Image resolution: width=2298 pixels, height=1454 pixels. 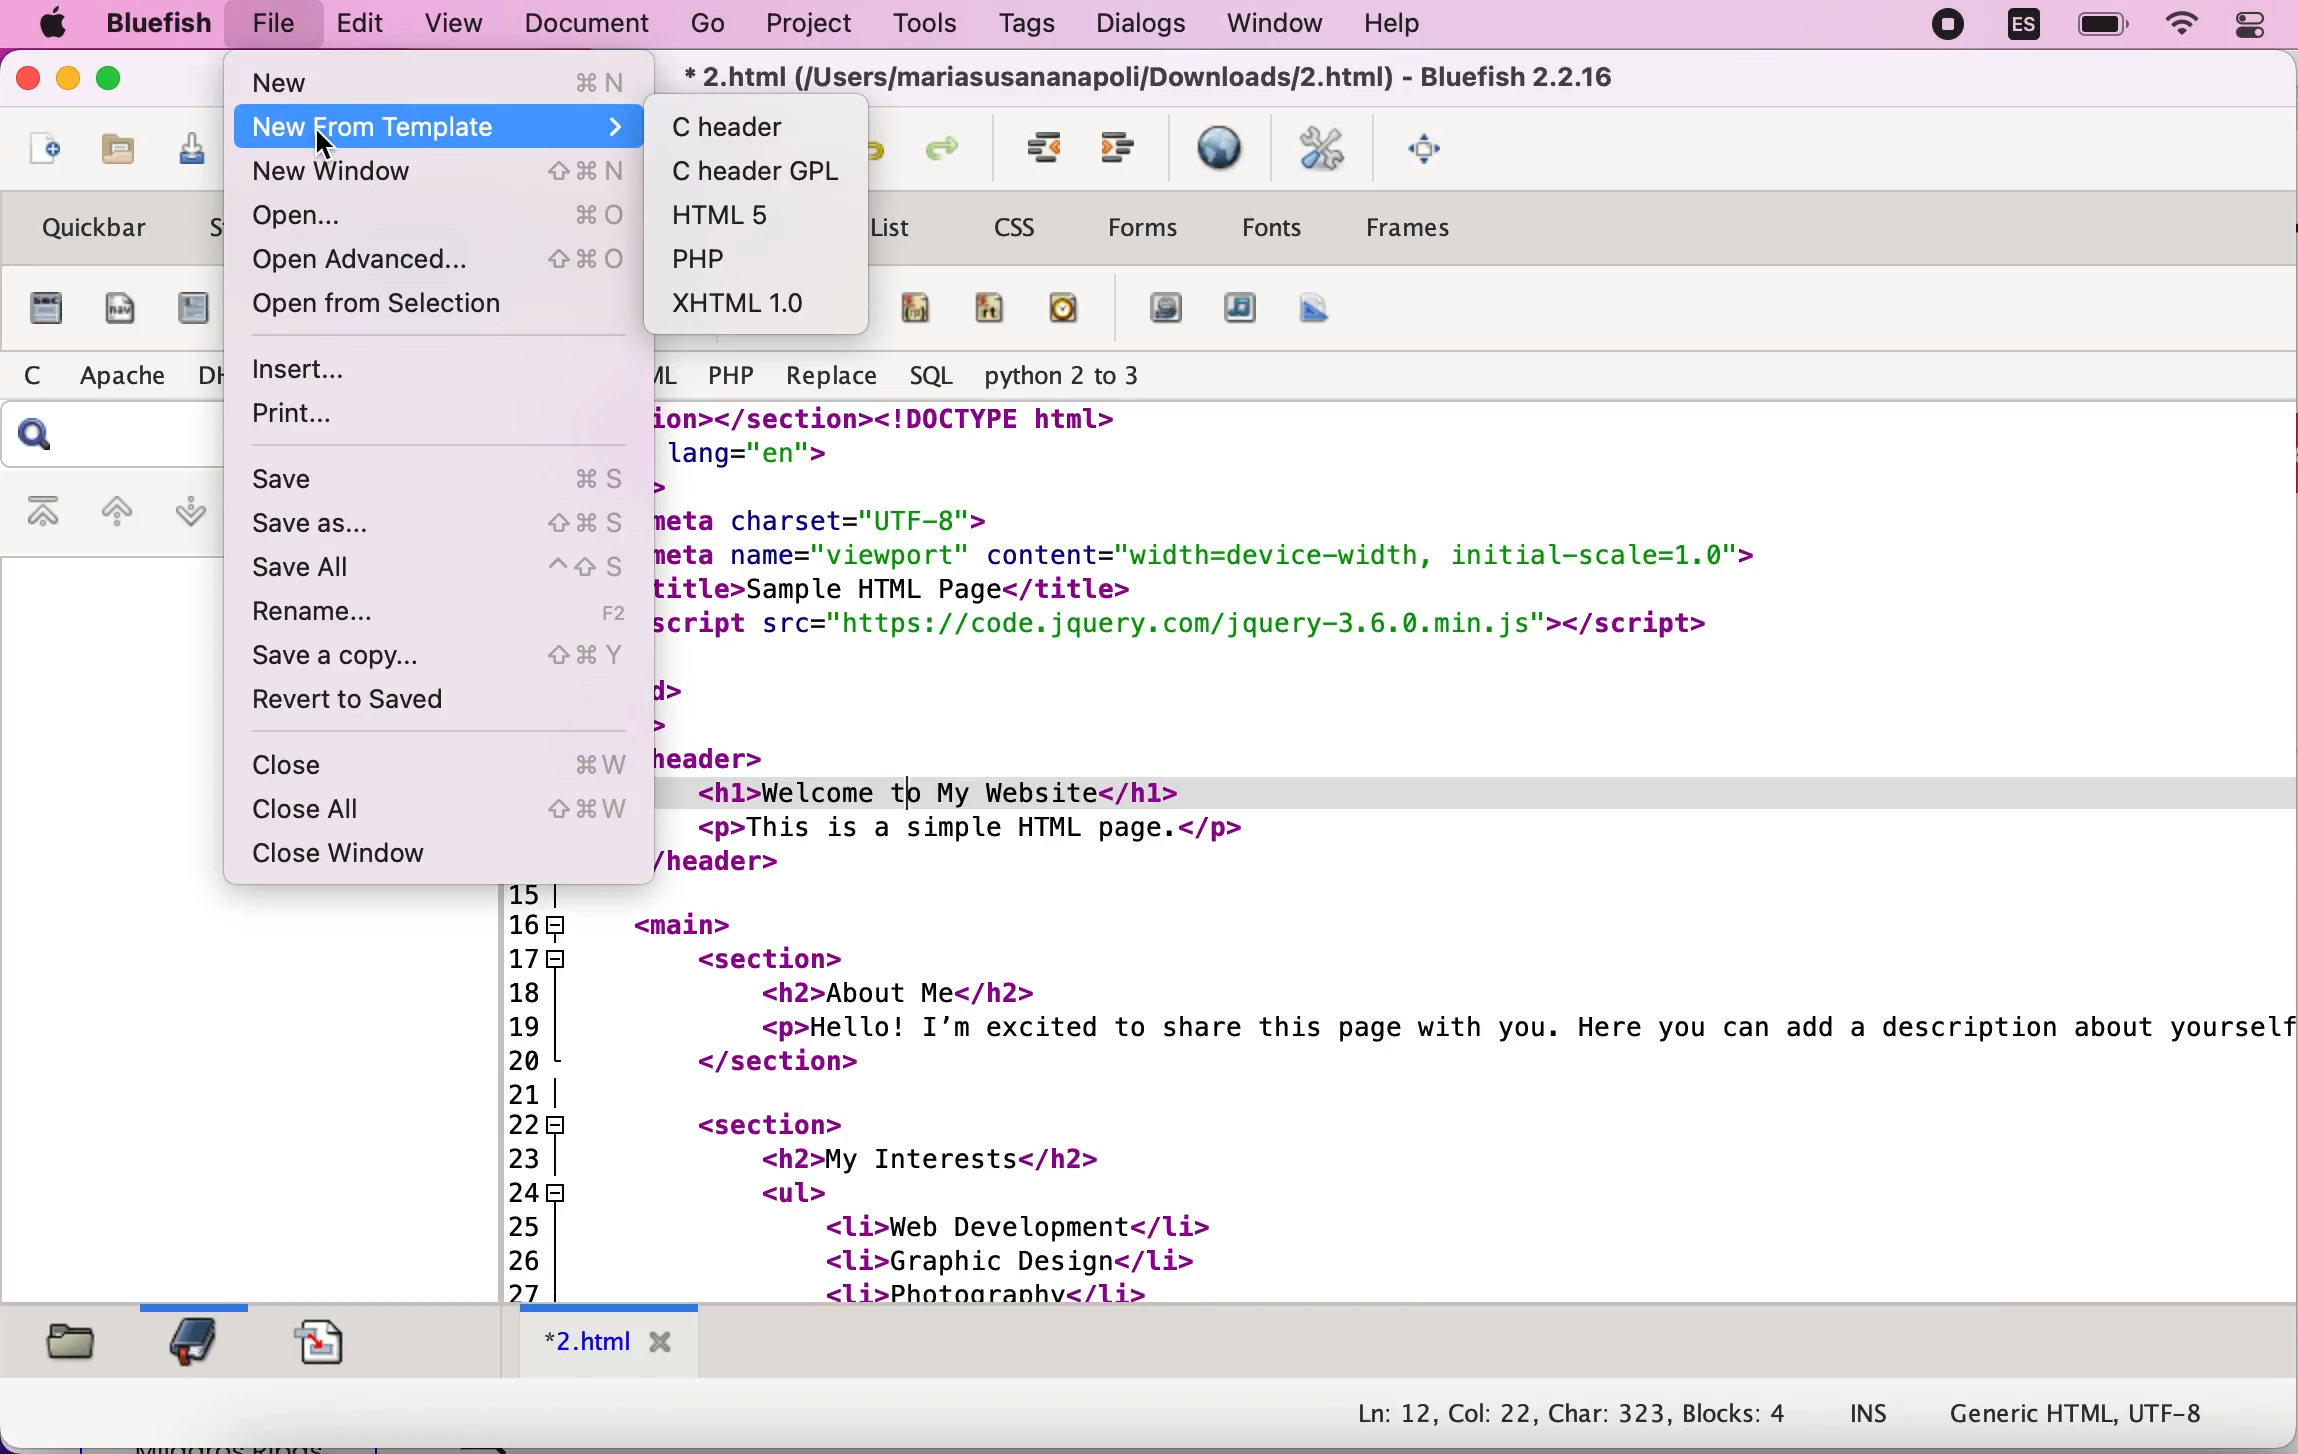 What do you see at coordinates (1069, 375) in the screenshot?
I see `phyton 2 to 3` at bounding box center [1069, 375].